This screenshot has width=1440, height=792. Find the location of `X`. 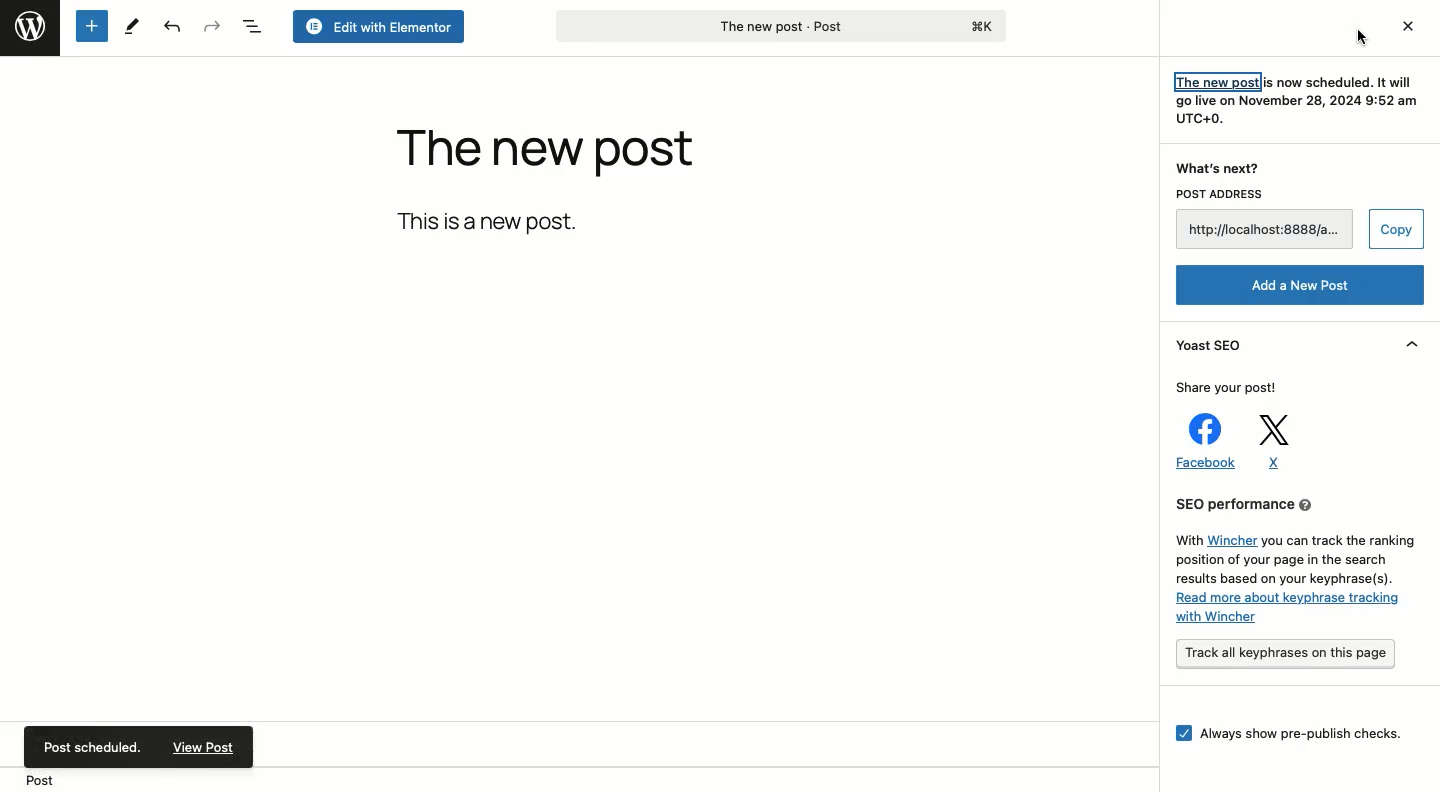

X is located at coordinates (1271, 442).